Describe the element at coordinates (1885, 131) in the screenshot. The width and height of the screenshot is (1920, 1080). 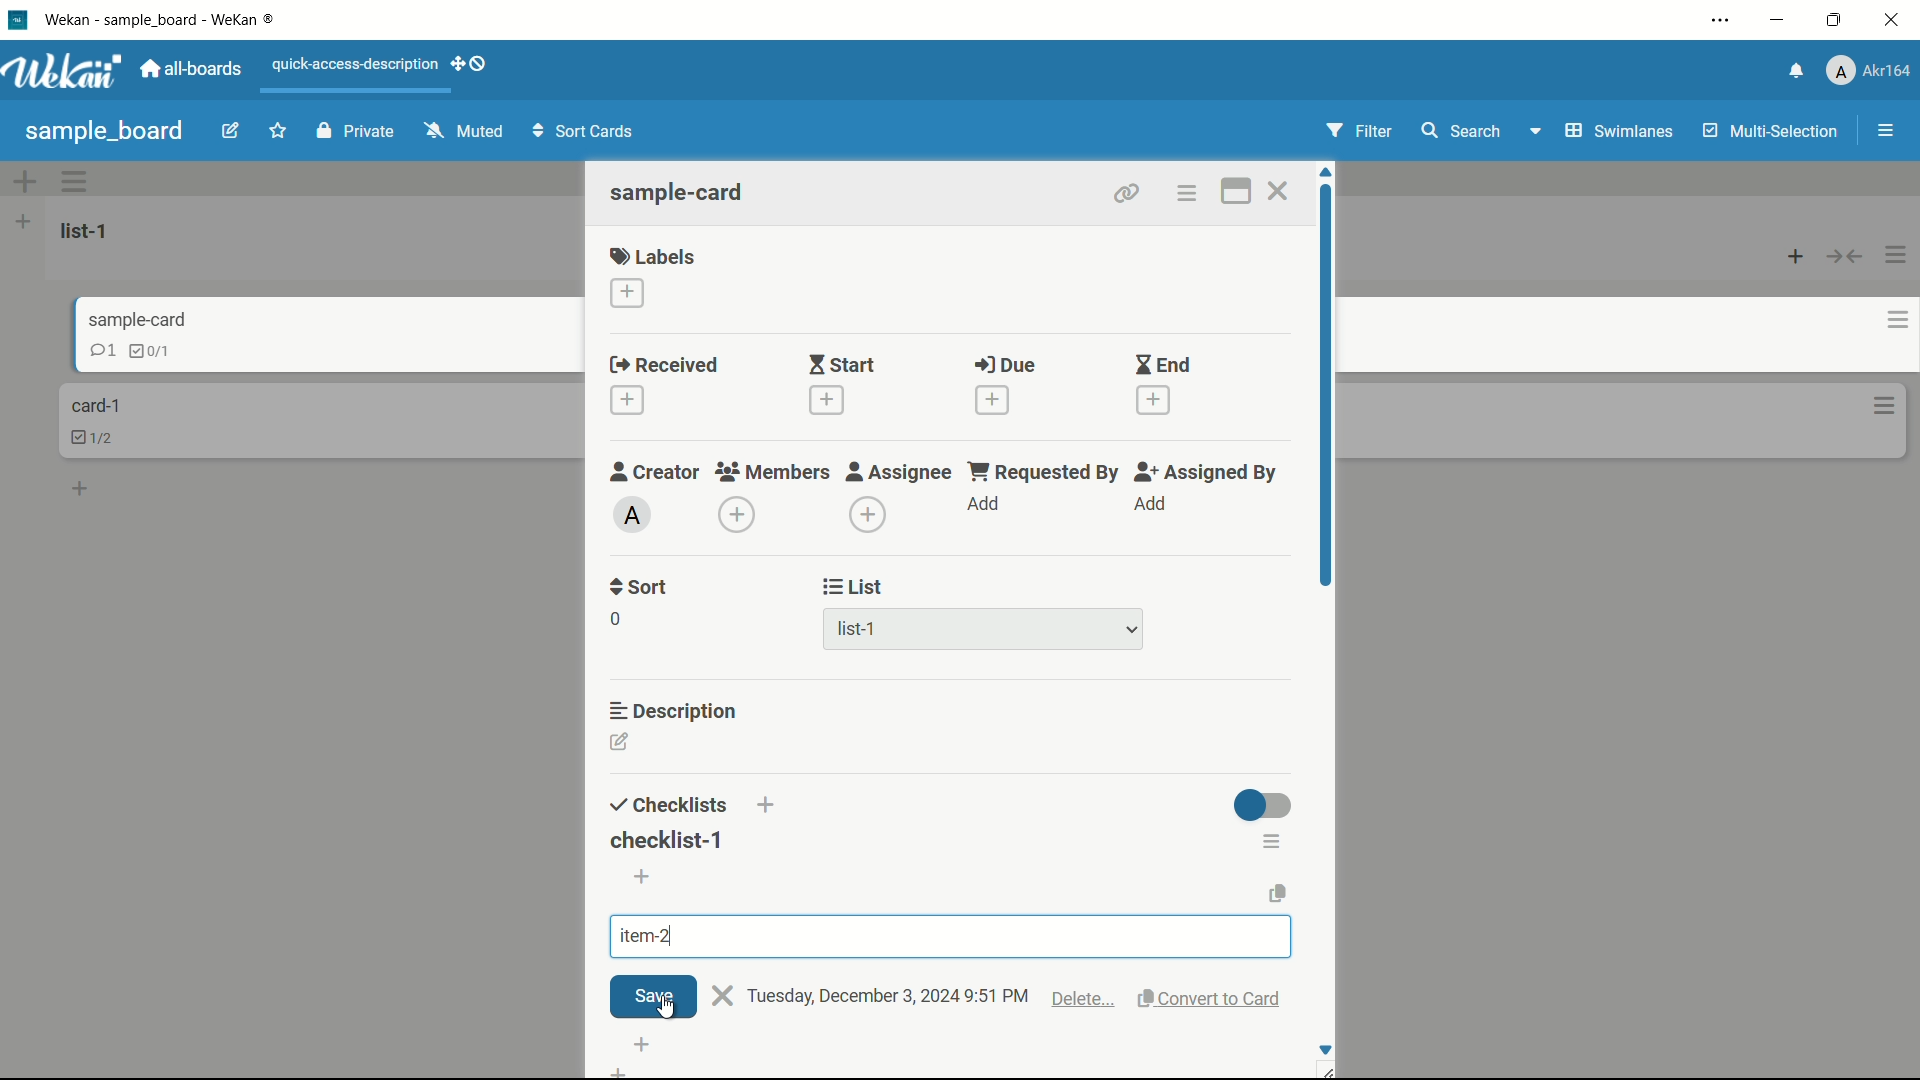
I see `open or close sidebar` at that location.